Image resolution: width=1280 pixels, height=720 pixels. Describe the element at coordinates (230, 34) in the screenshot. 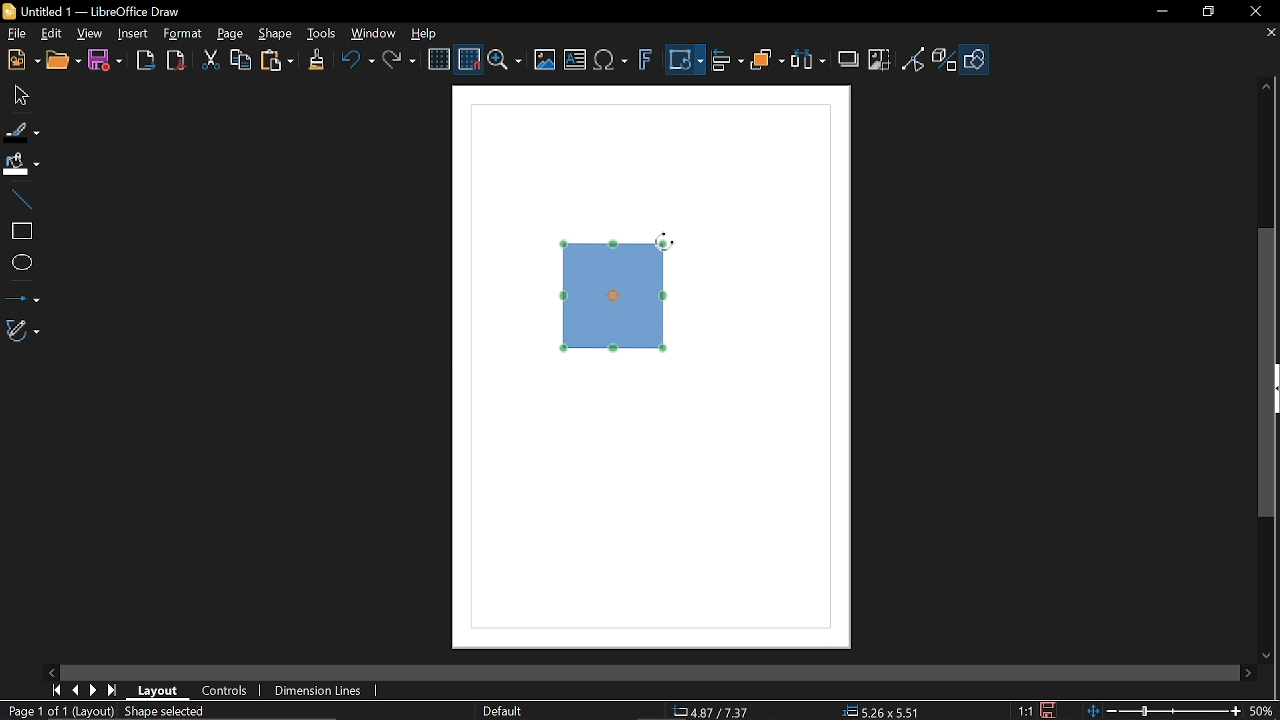

I see `Page` at that location.